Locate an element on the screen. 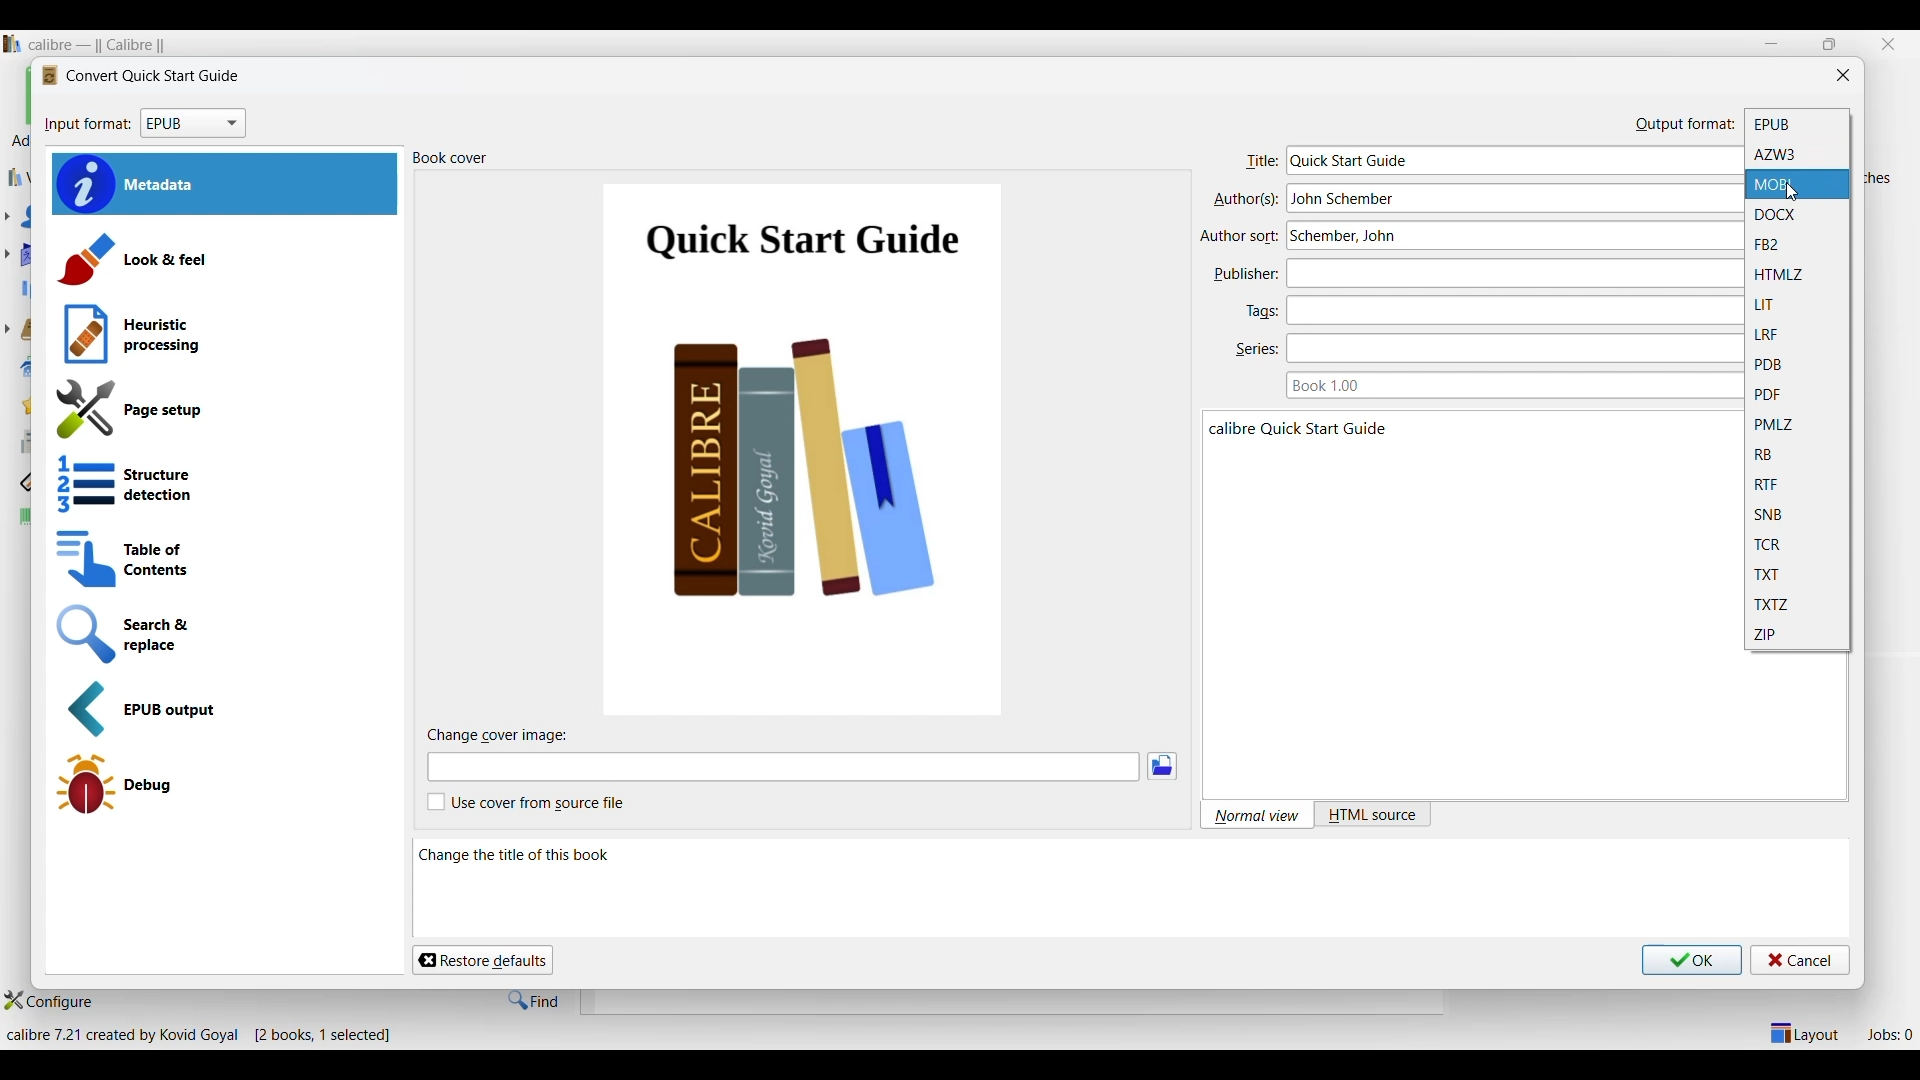  Type in publisher is located at coordinates (1506, 273).